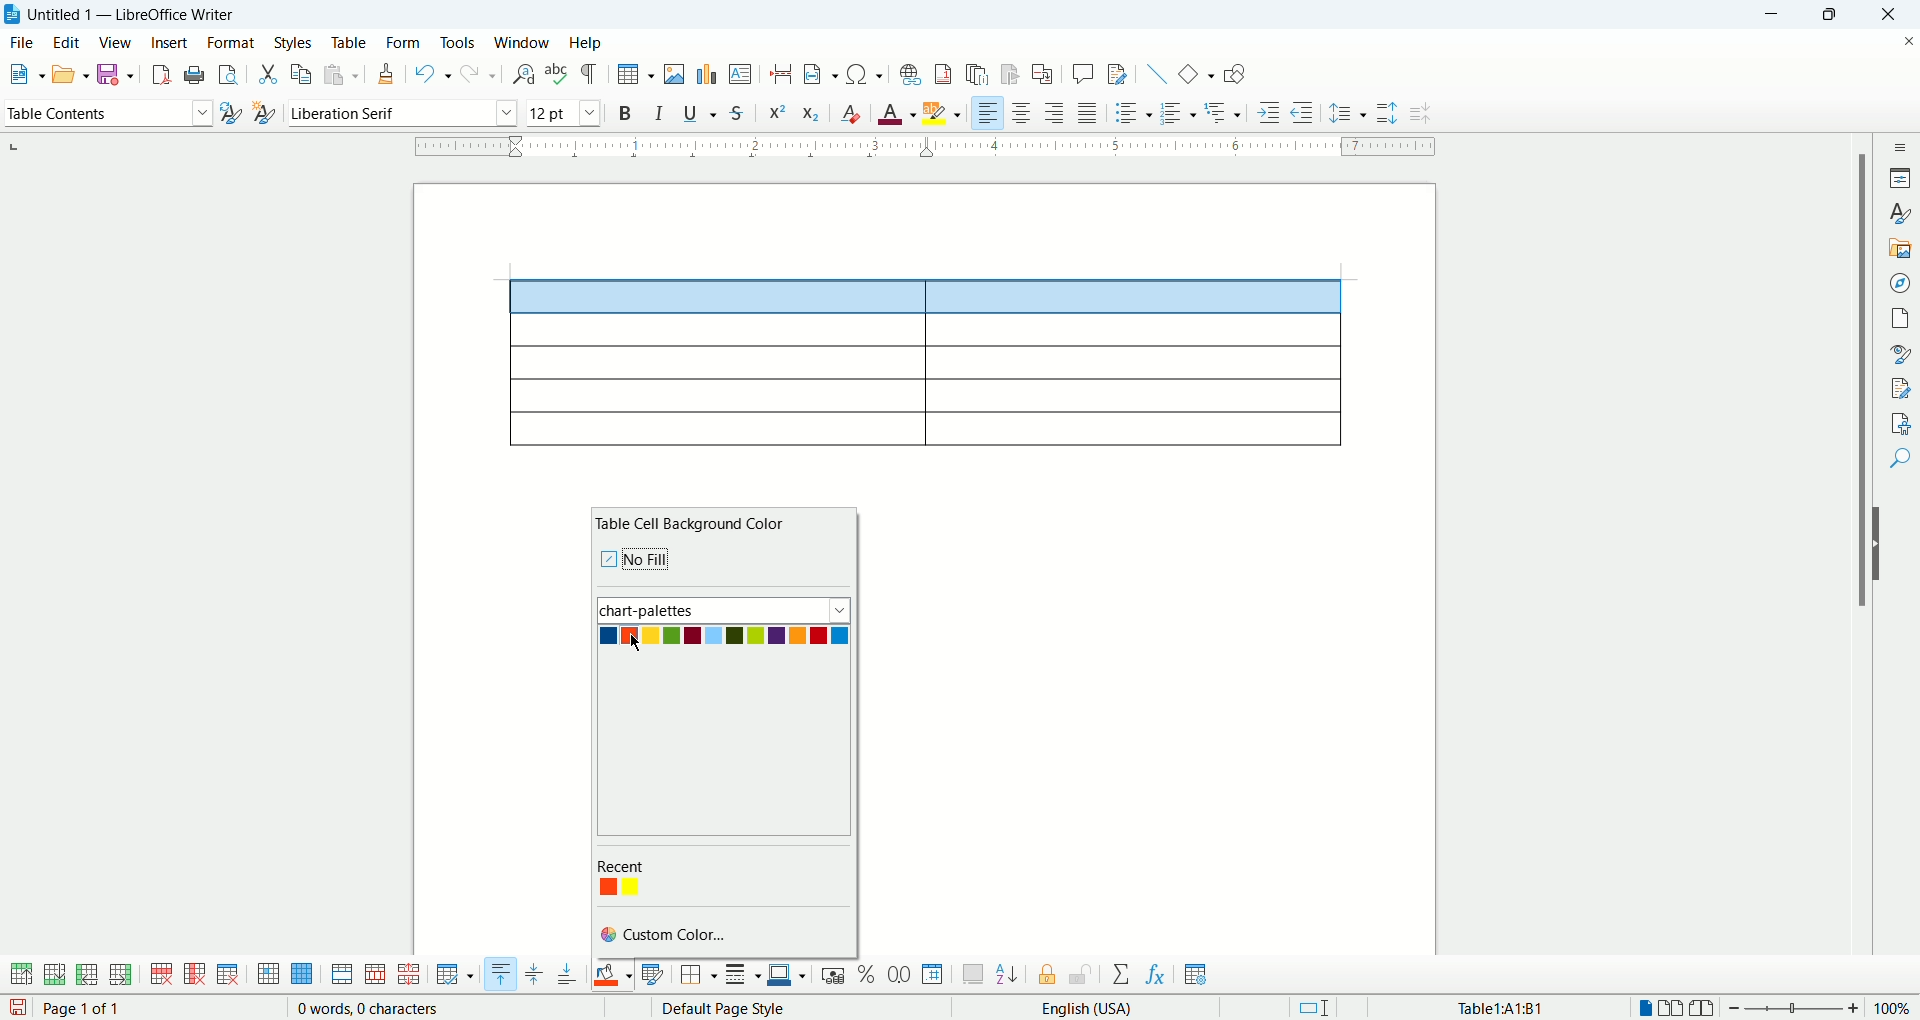 The image size is (1920, 1020). I want to click on single page view, so click(1643, 1008).